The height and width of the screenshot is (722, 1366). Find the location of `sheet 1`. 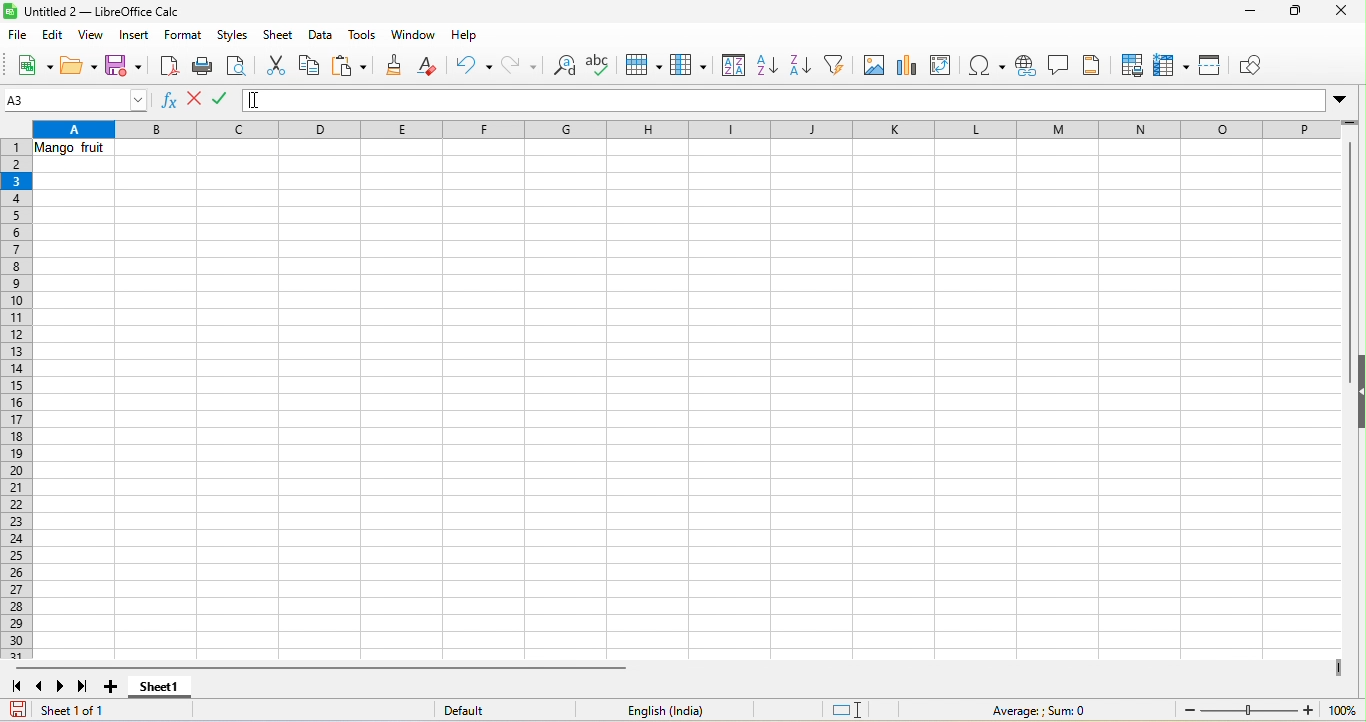

sheet 1 is located at coordinates (158, 691).